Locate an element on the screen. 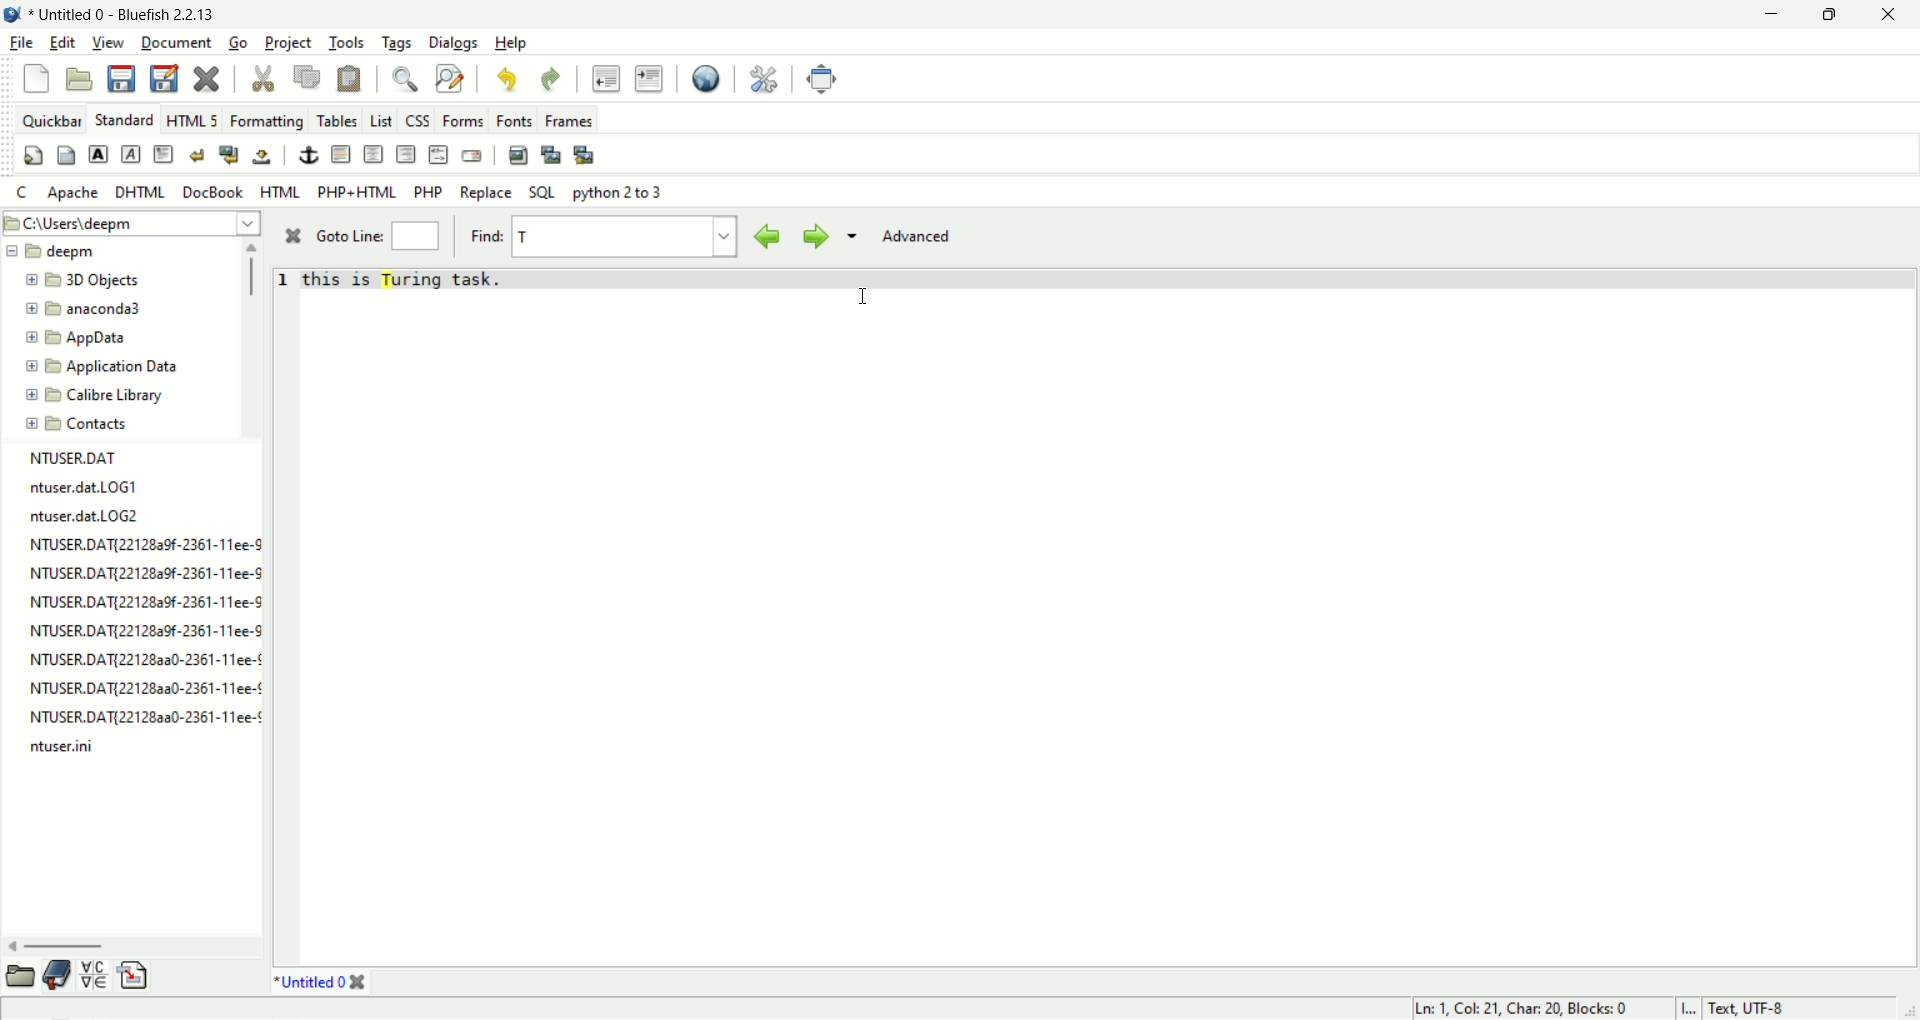 The image size is (1920, 1020). copy is located at coordinates (307, 78).